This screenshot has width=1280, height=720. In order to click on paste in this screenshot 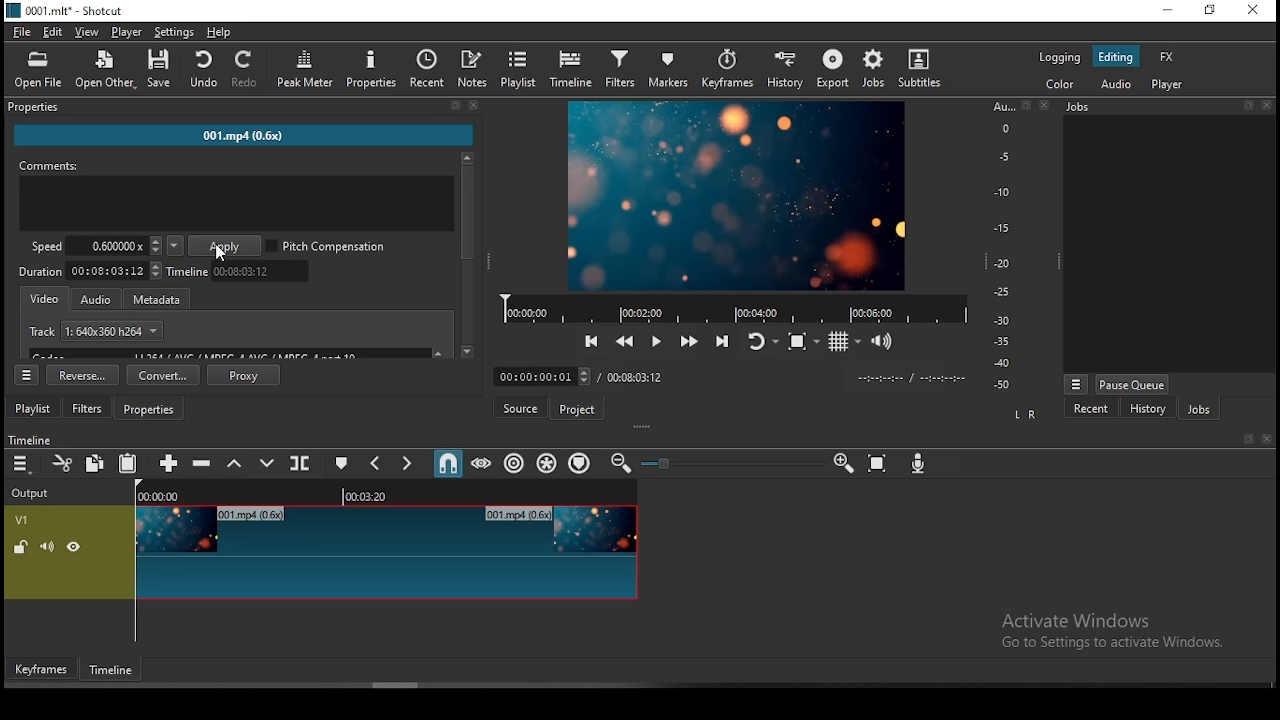, I will do `click(127, 465)`.